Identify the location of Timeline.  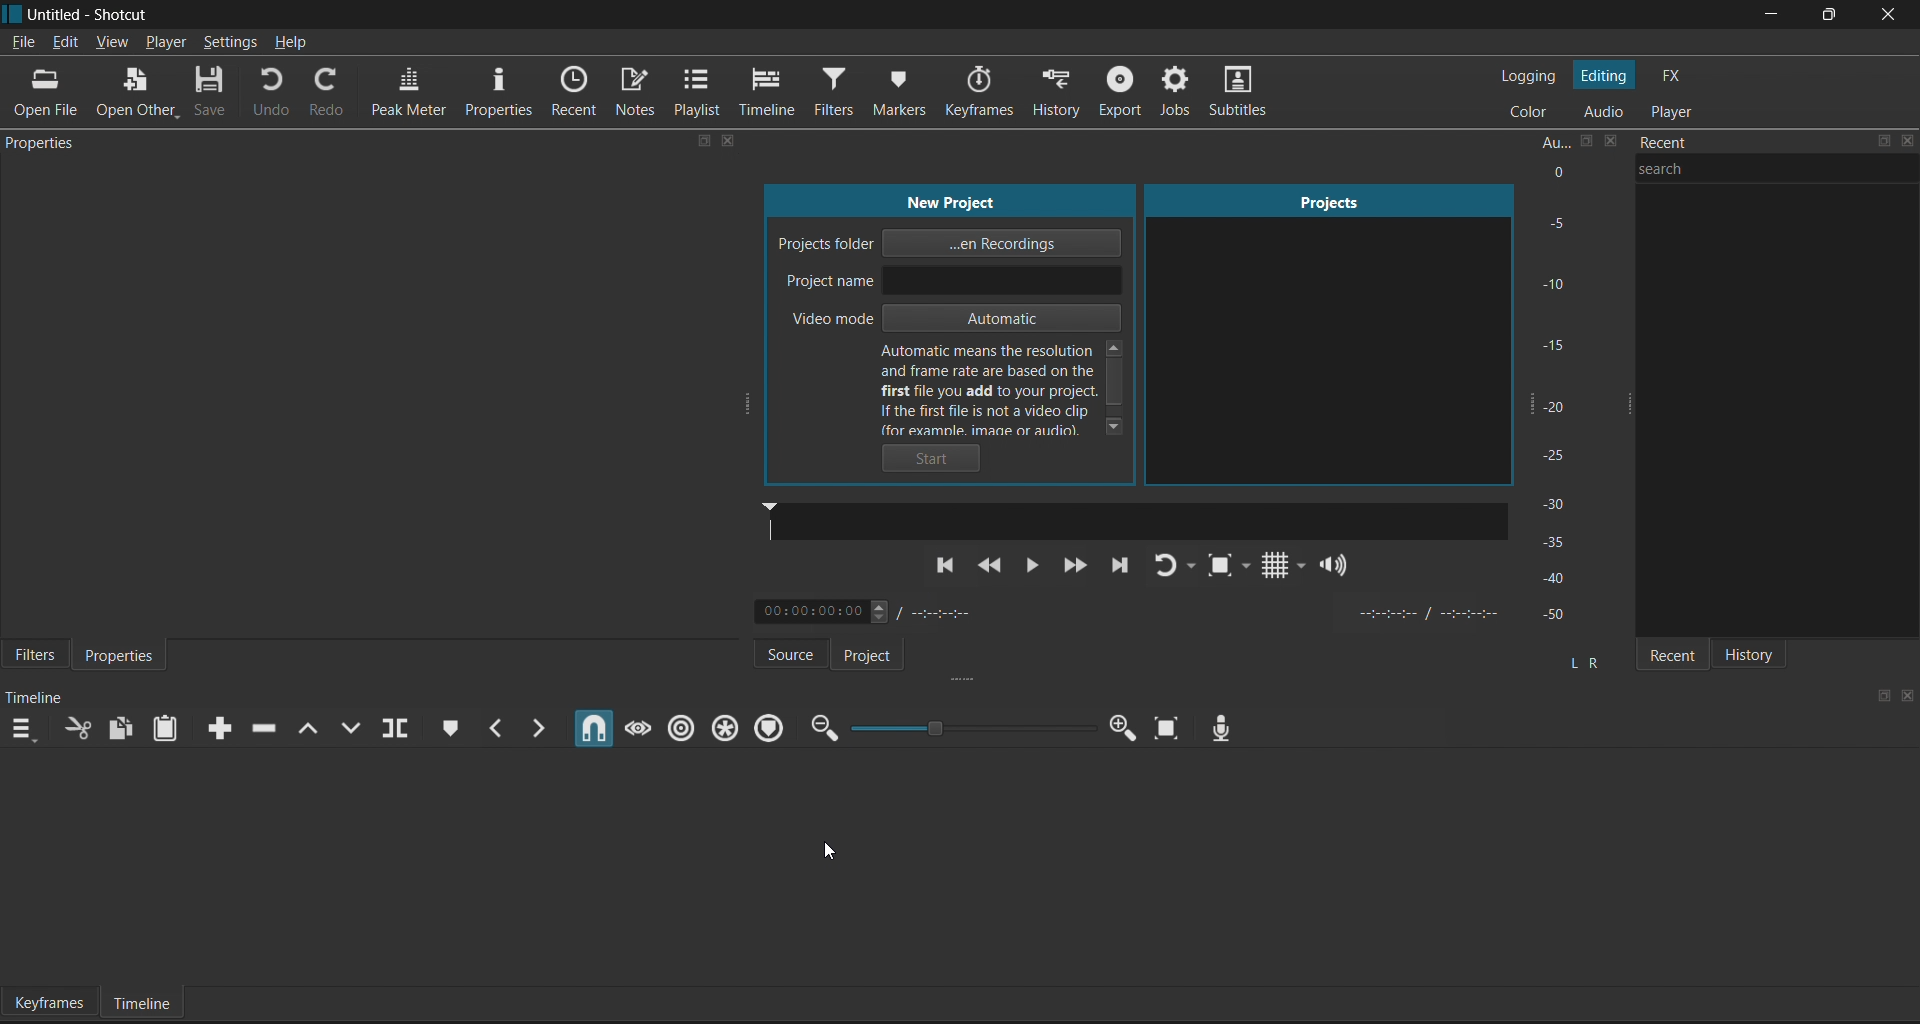
(142, 1003).